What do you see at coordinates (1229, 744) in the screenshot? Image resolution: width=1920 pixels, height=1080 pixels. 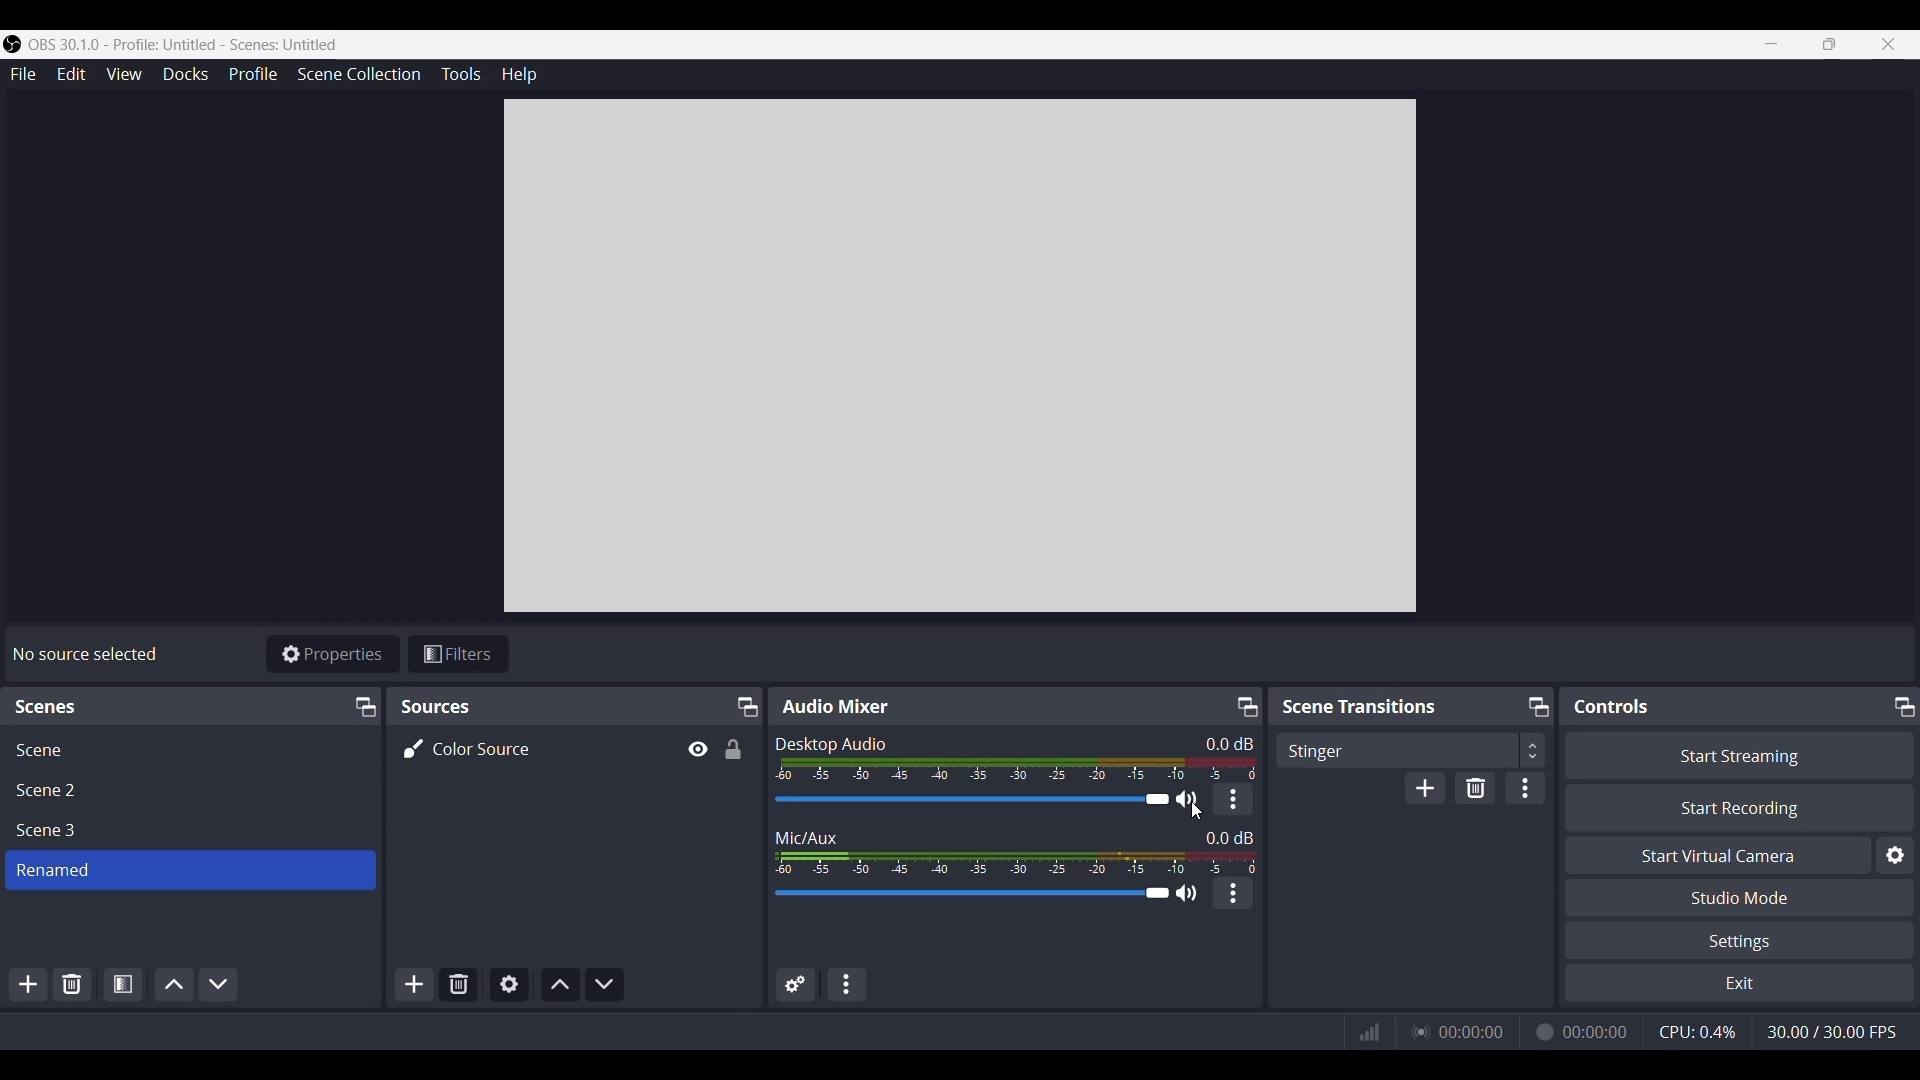 I see `Current volume of Desktop audio` at bounding box center [1229, 744].